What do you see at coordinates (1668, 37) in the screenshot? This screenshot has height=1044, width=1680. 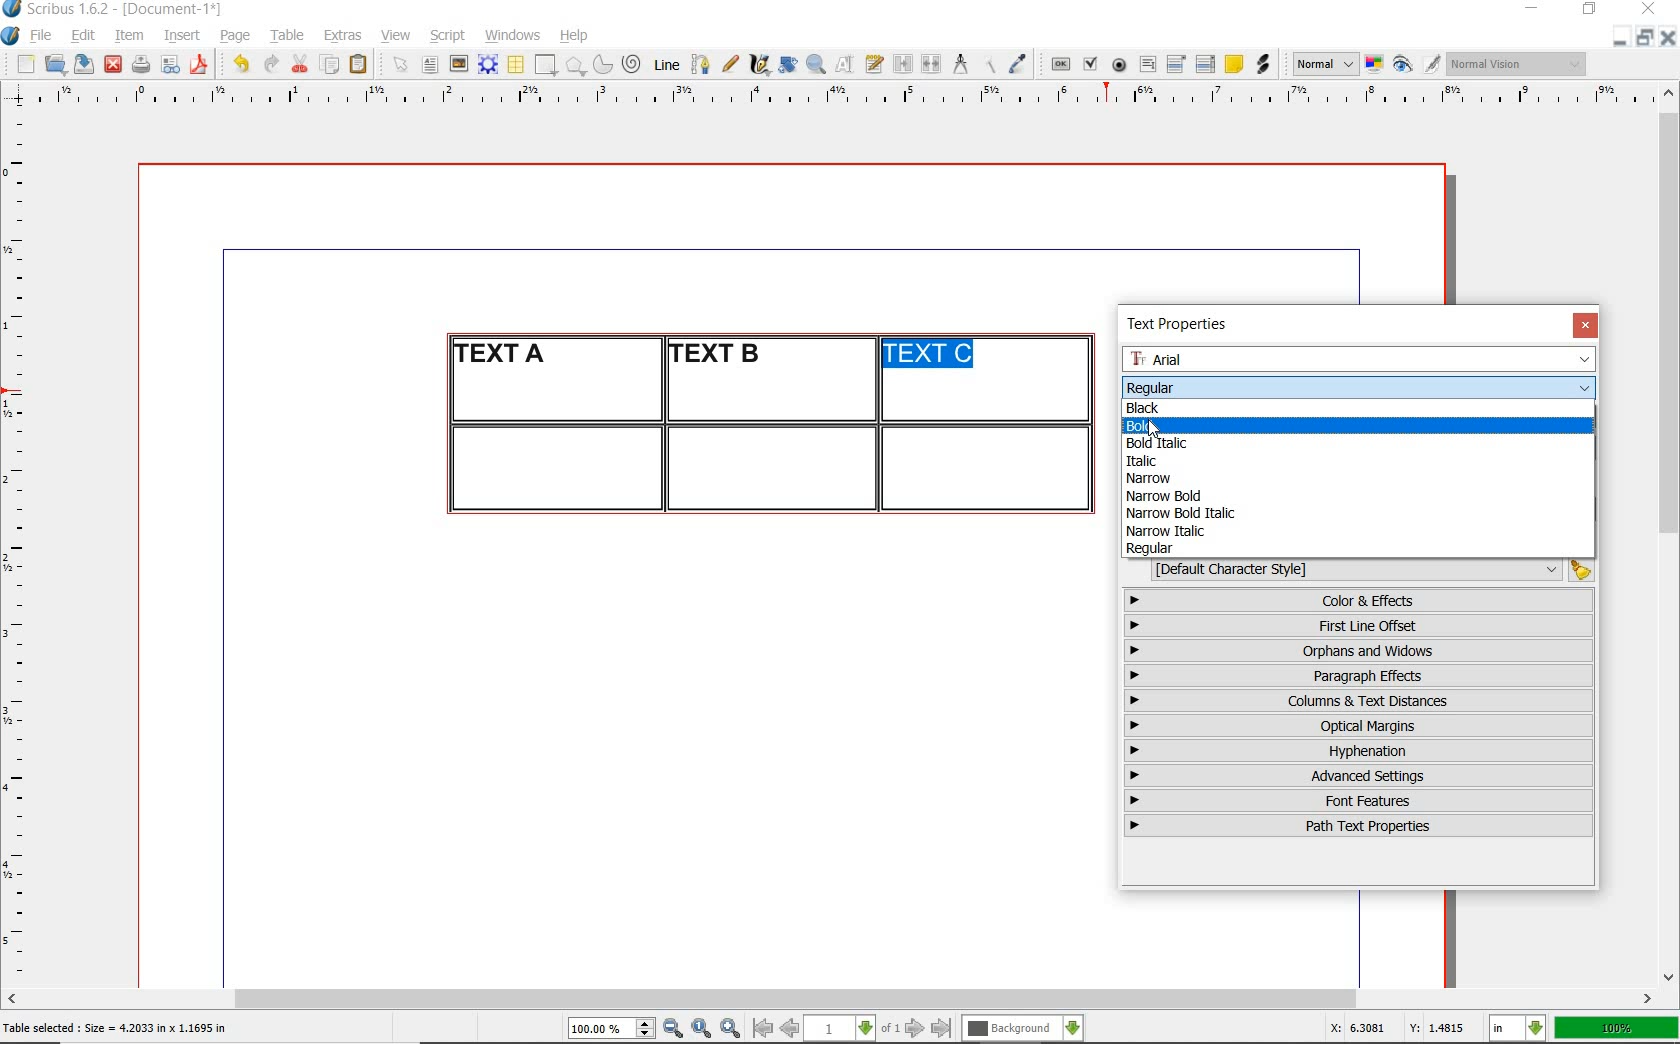 I see `close` at bounding box center [1668, 37].